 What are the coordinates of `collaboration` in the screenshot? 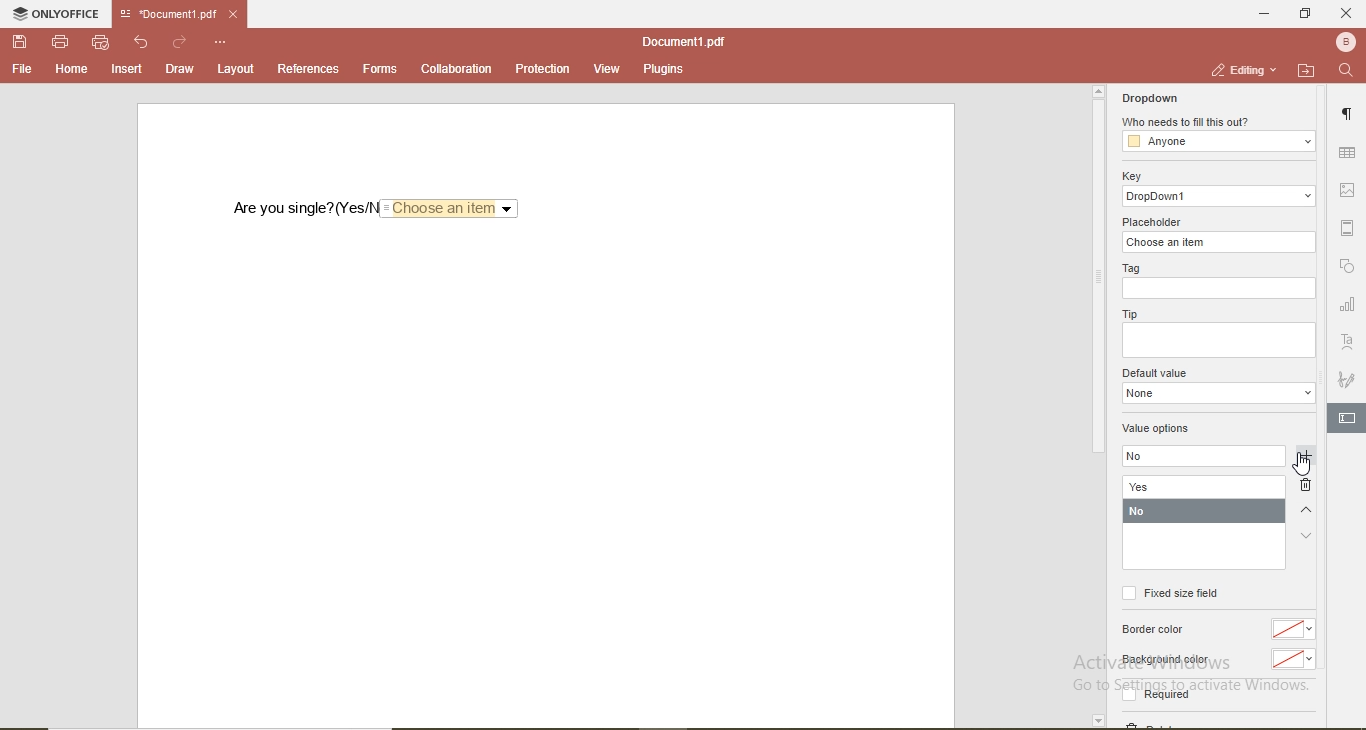 It's located at (456, 69).